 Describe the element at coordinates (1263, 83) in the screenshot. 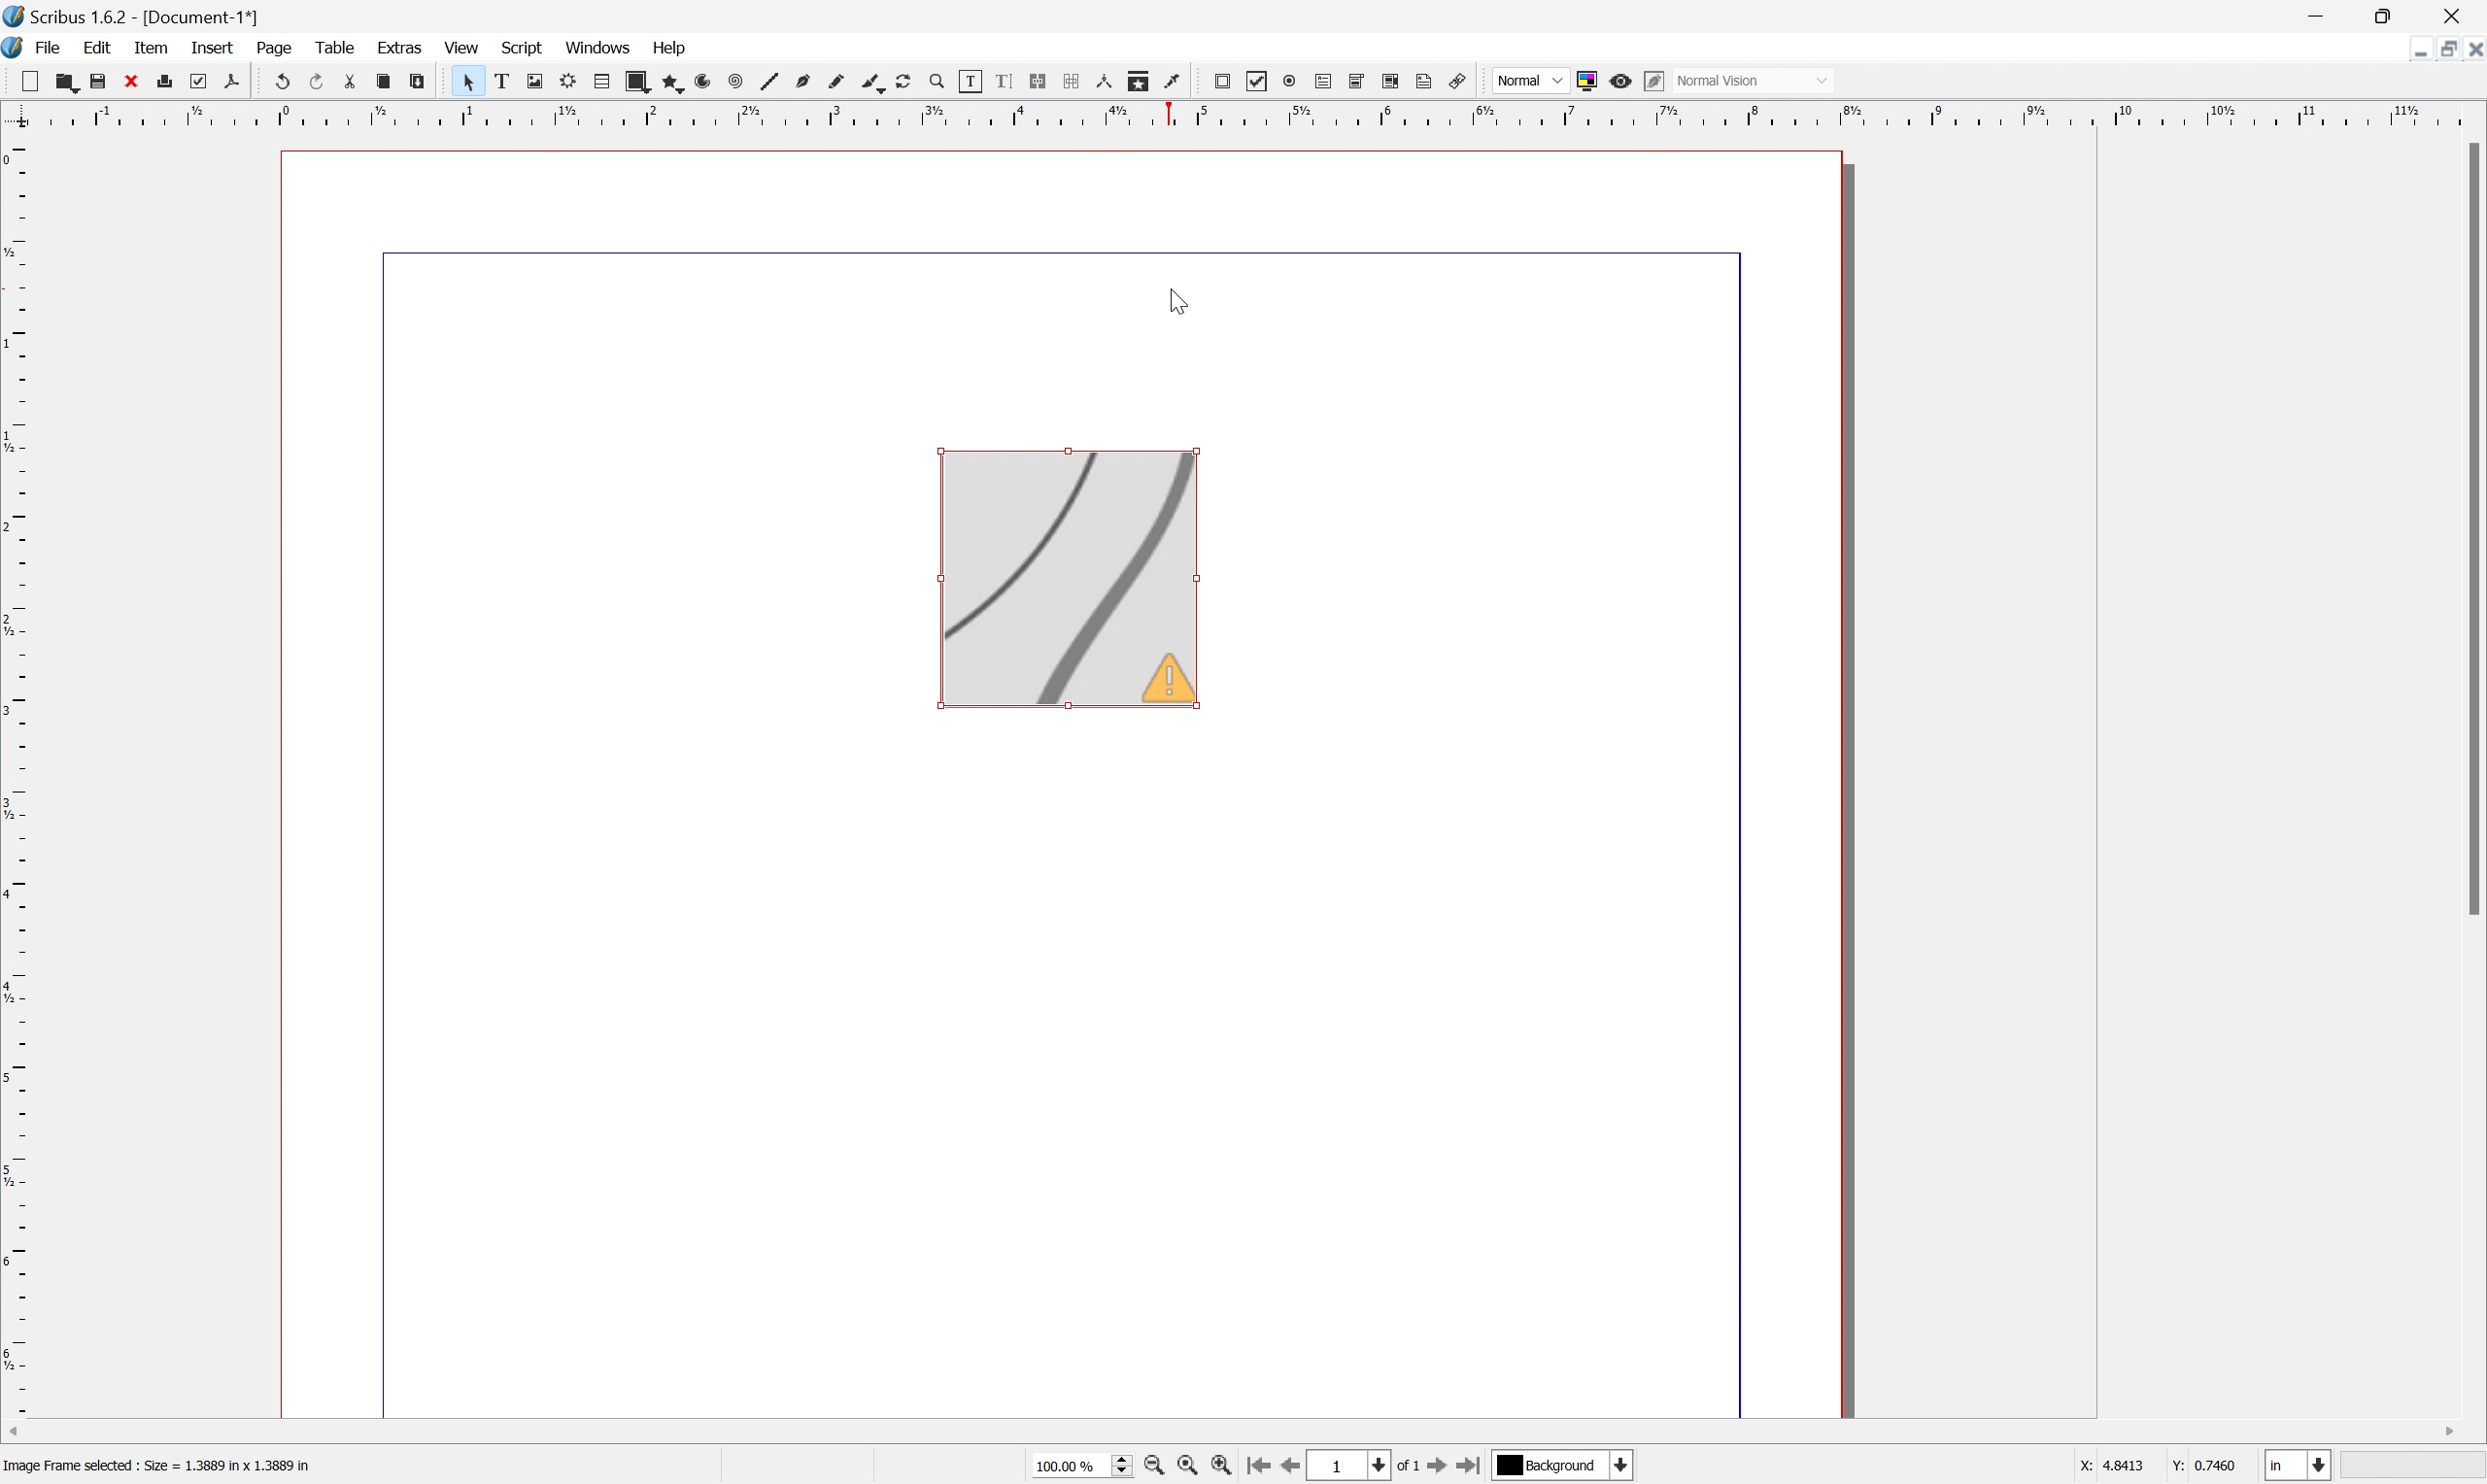

I see `PDF check box` at that location.